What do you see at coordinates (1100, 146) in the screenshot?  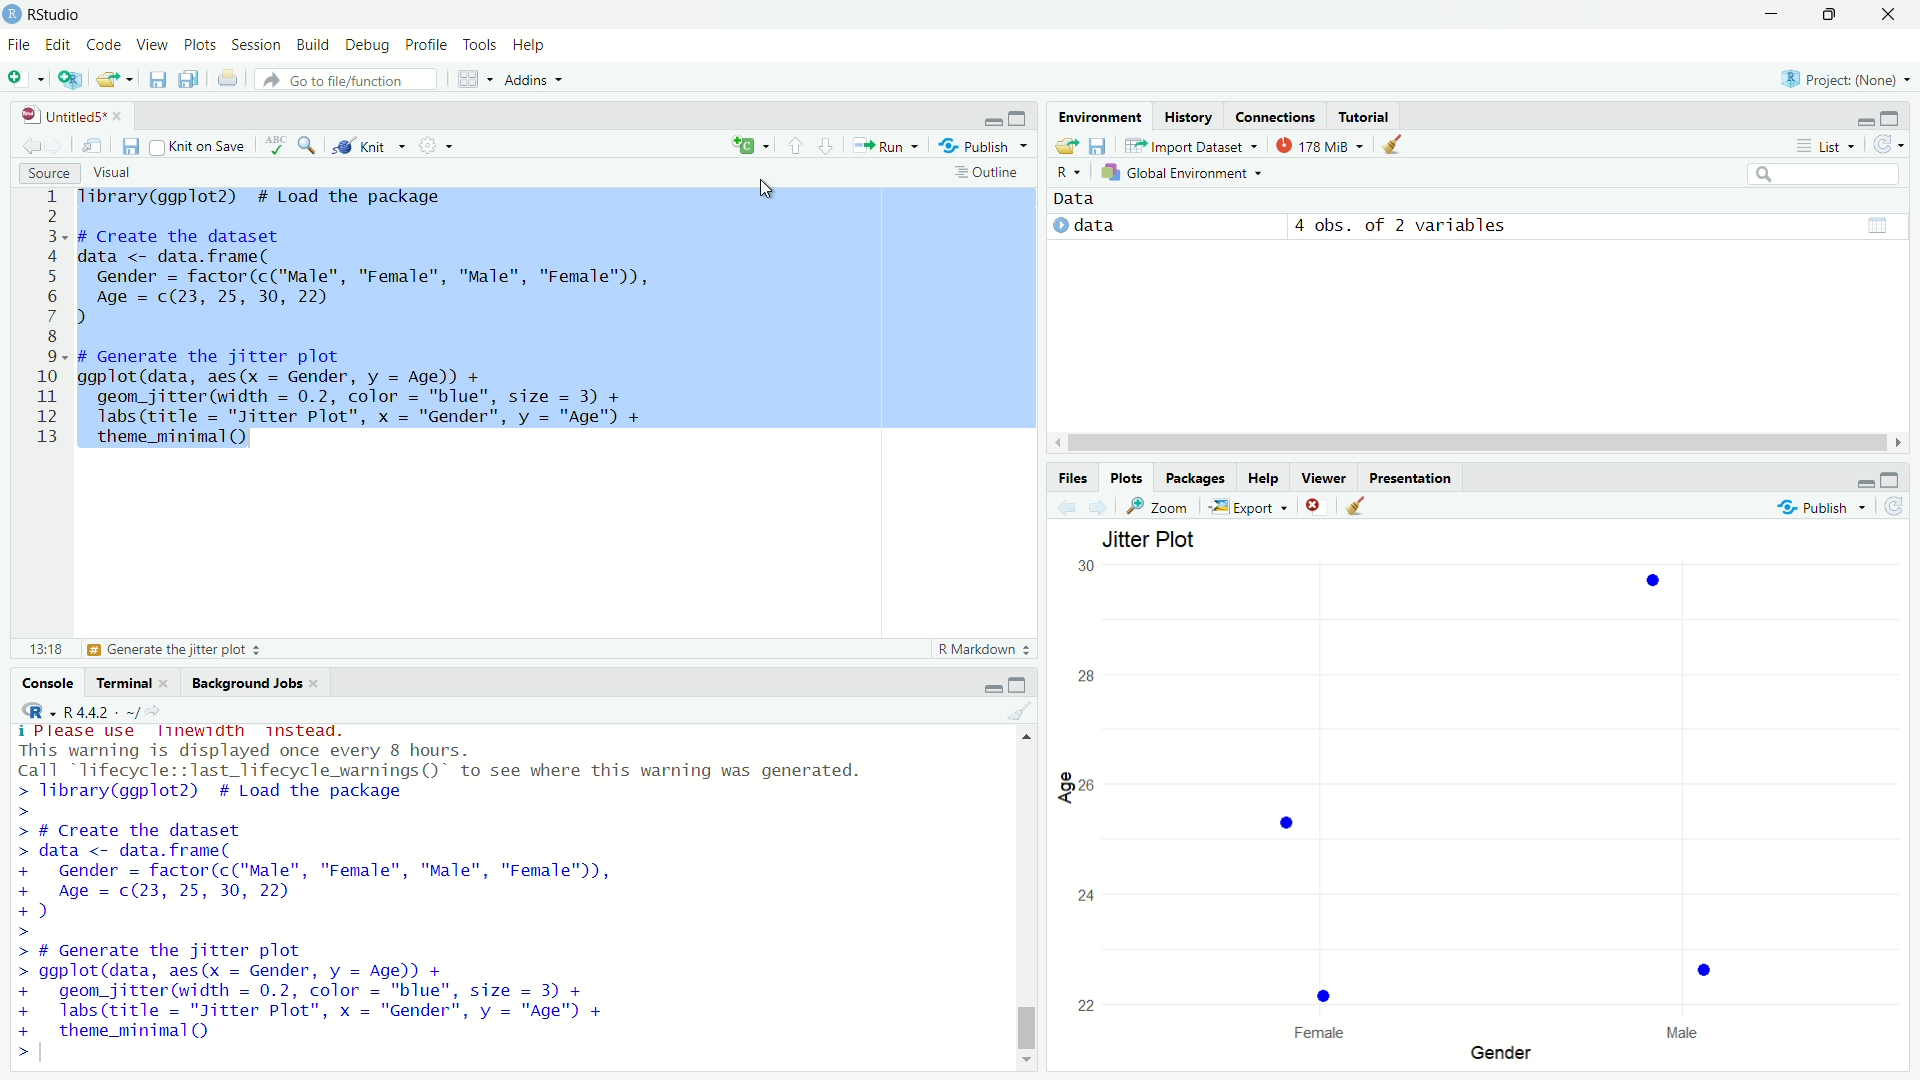 I see `save workspace as` at bounding box center [1100, 146].